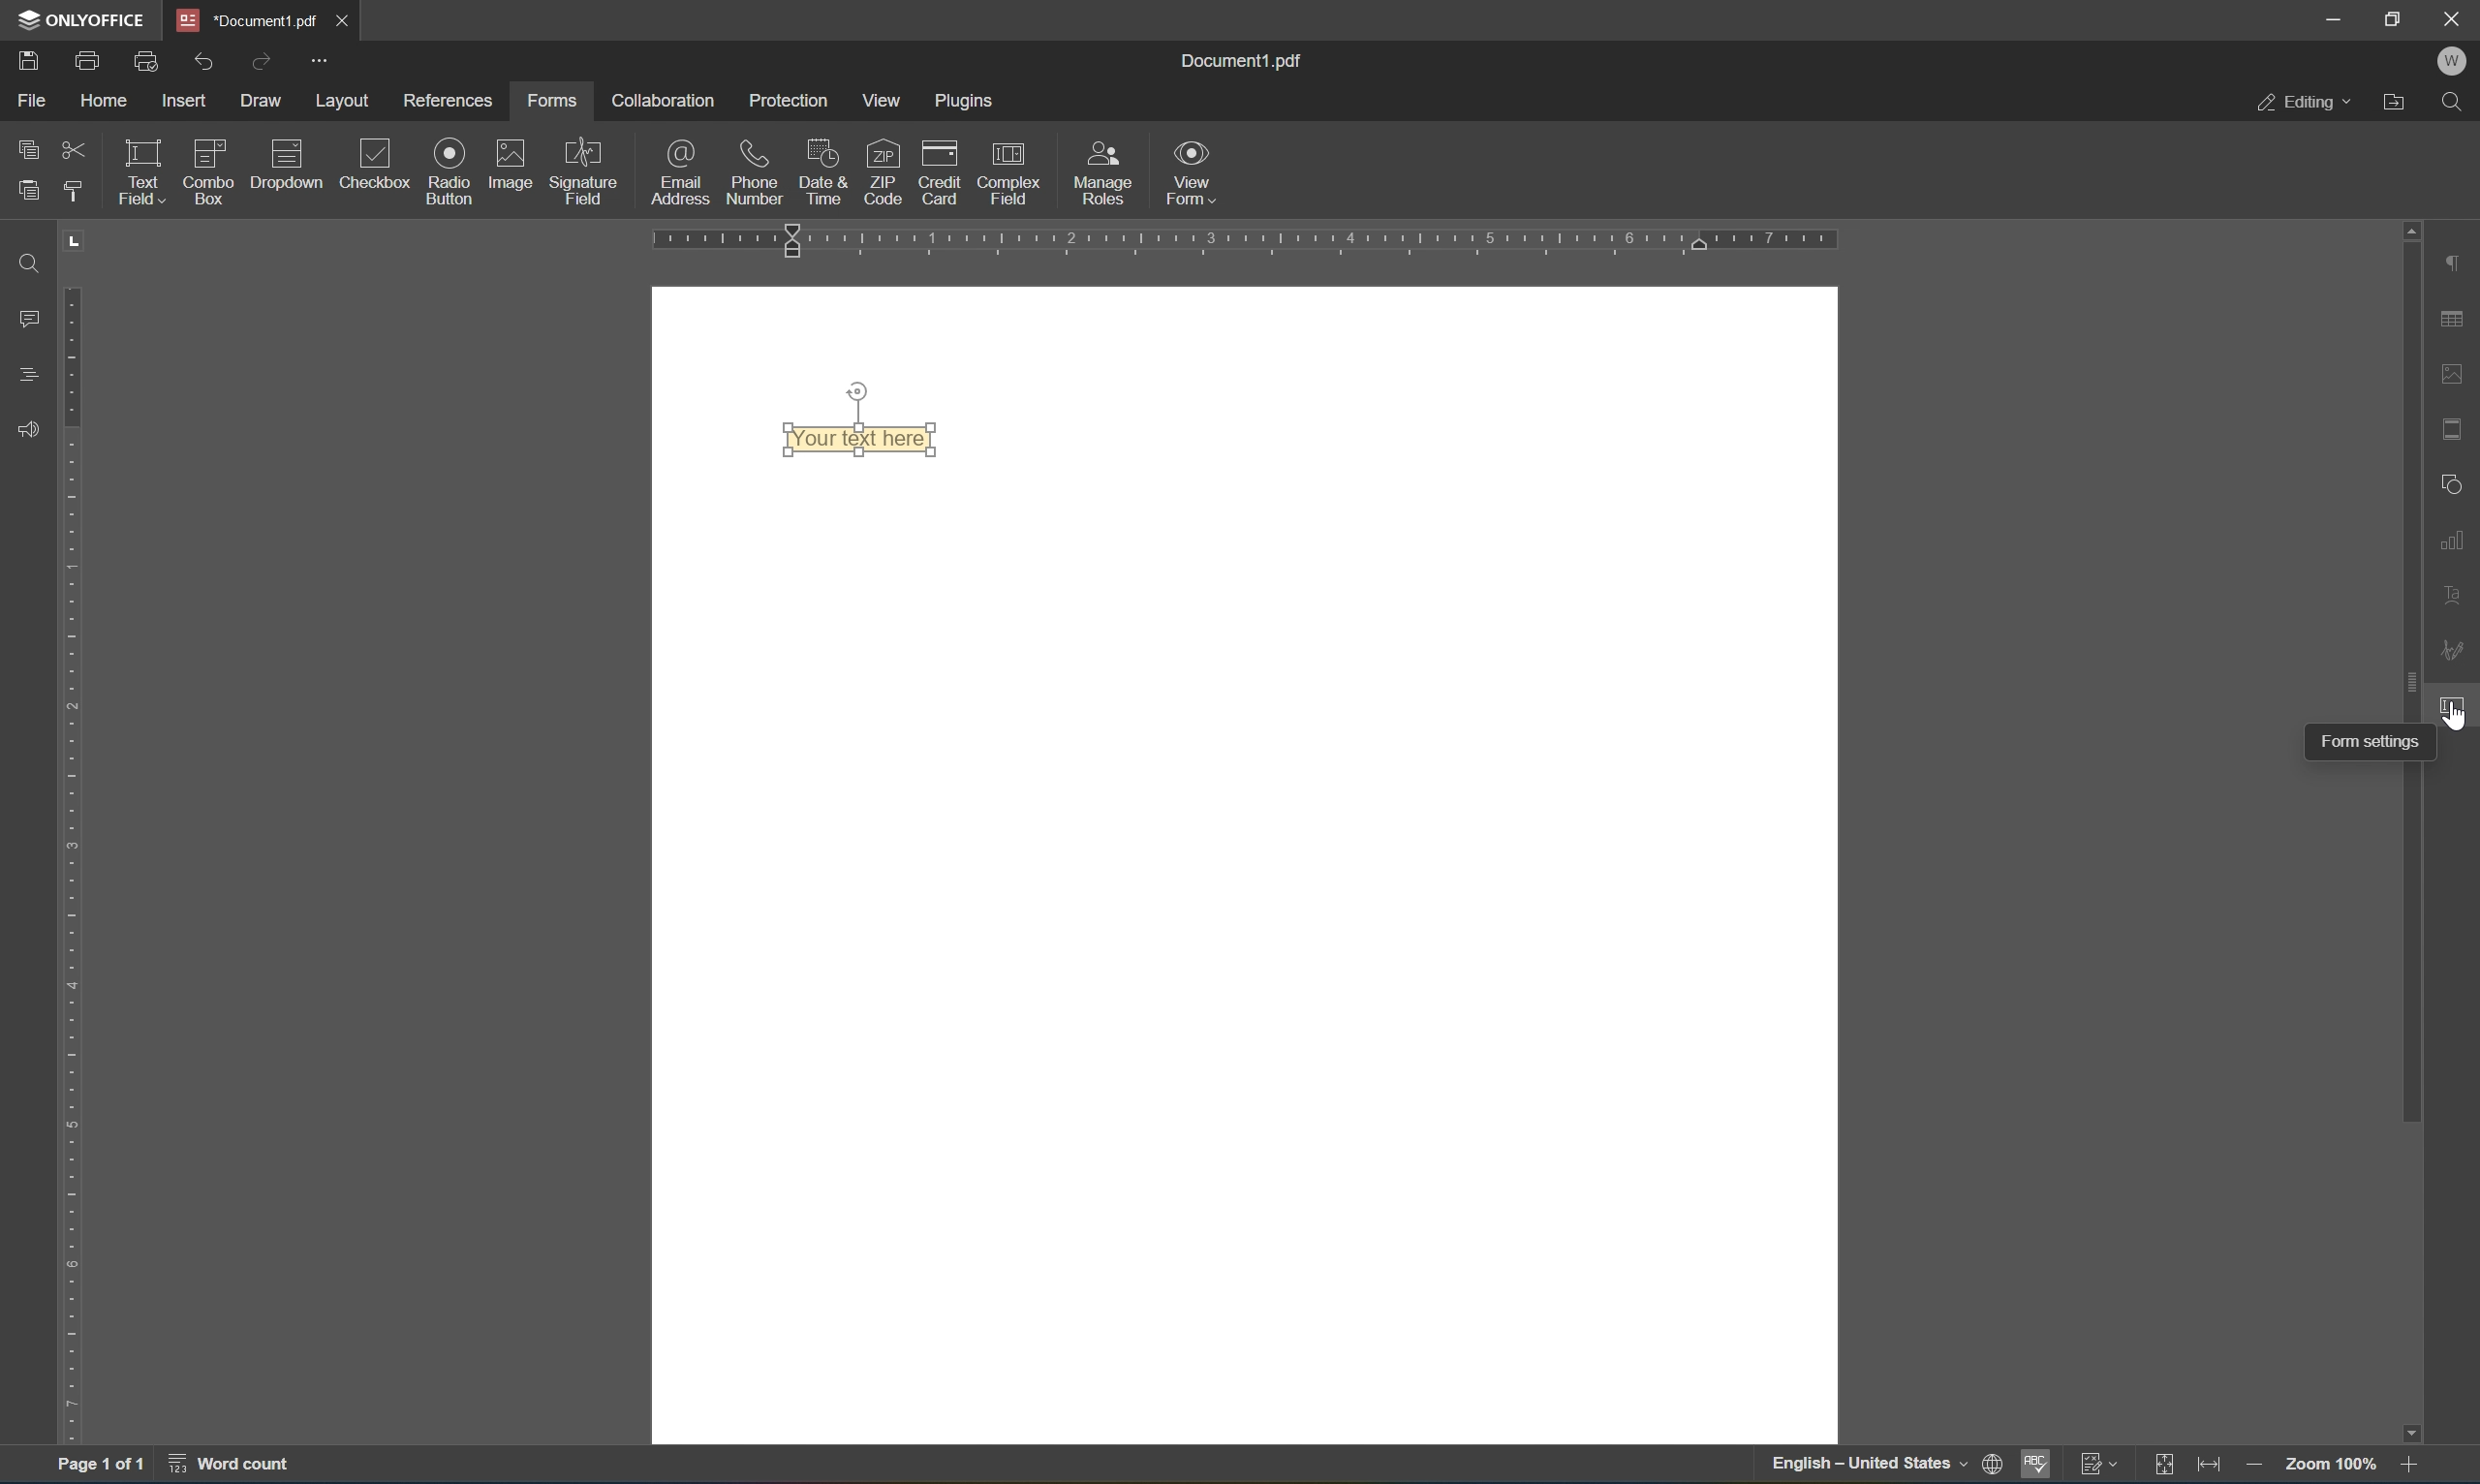  Describe the element at coordinates (236, 1467) in the screenshot. I see `word count` at that location.